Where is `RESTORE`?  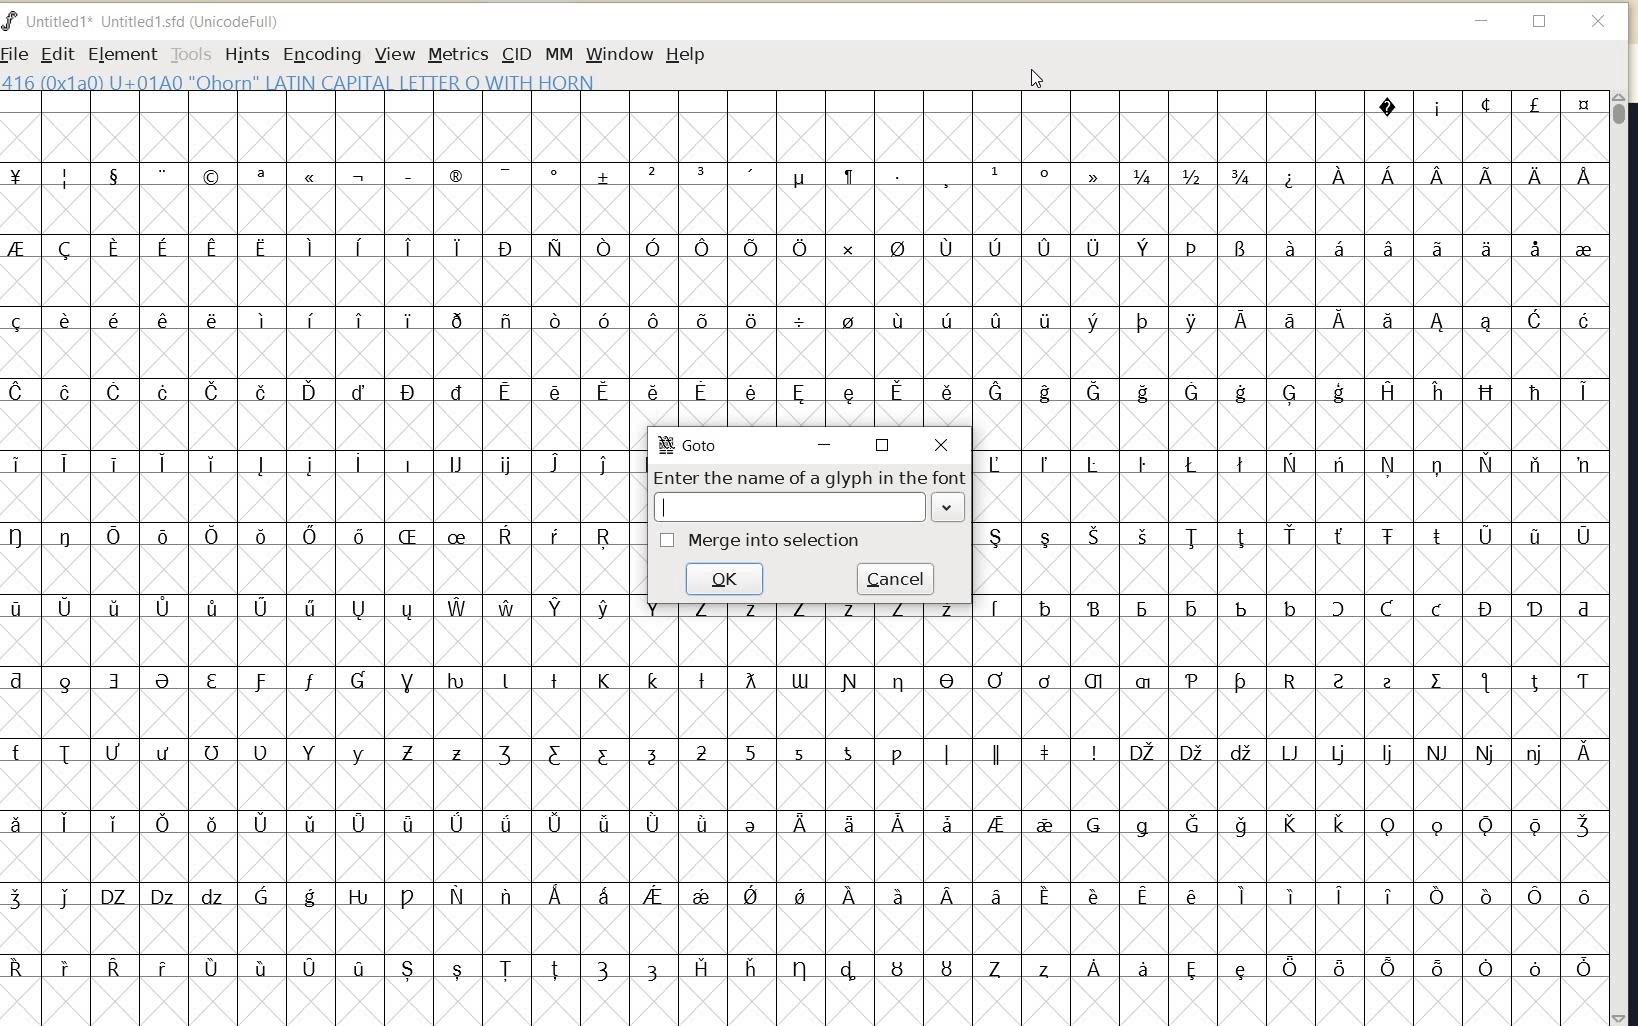 RESTORE is located at coordinates (1539, 22).